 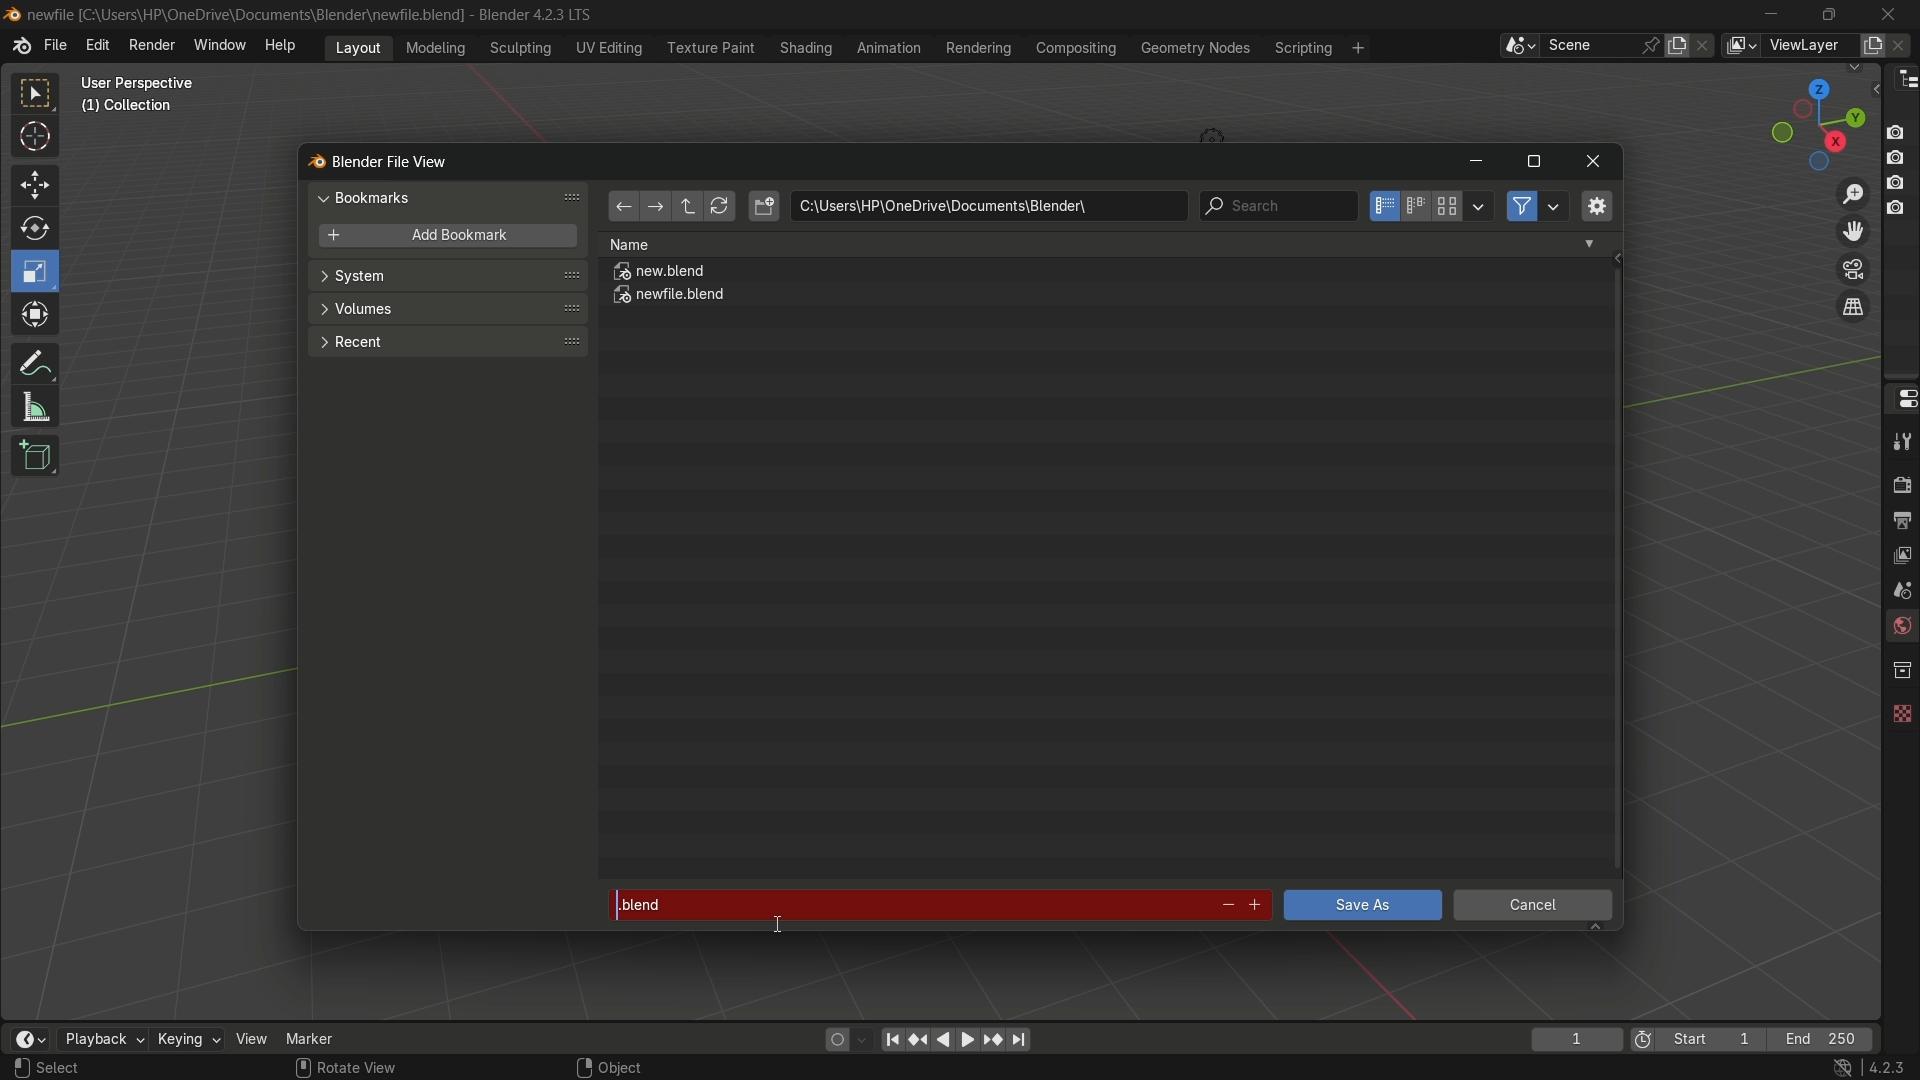 I want to click on view layer name, so click(x=1808, y=46).